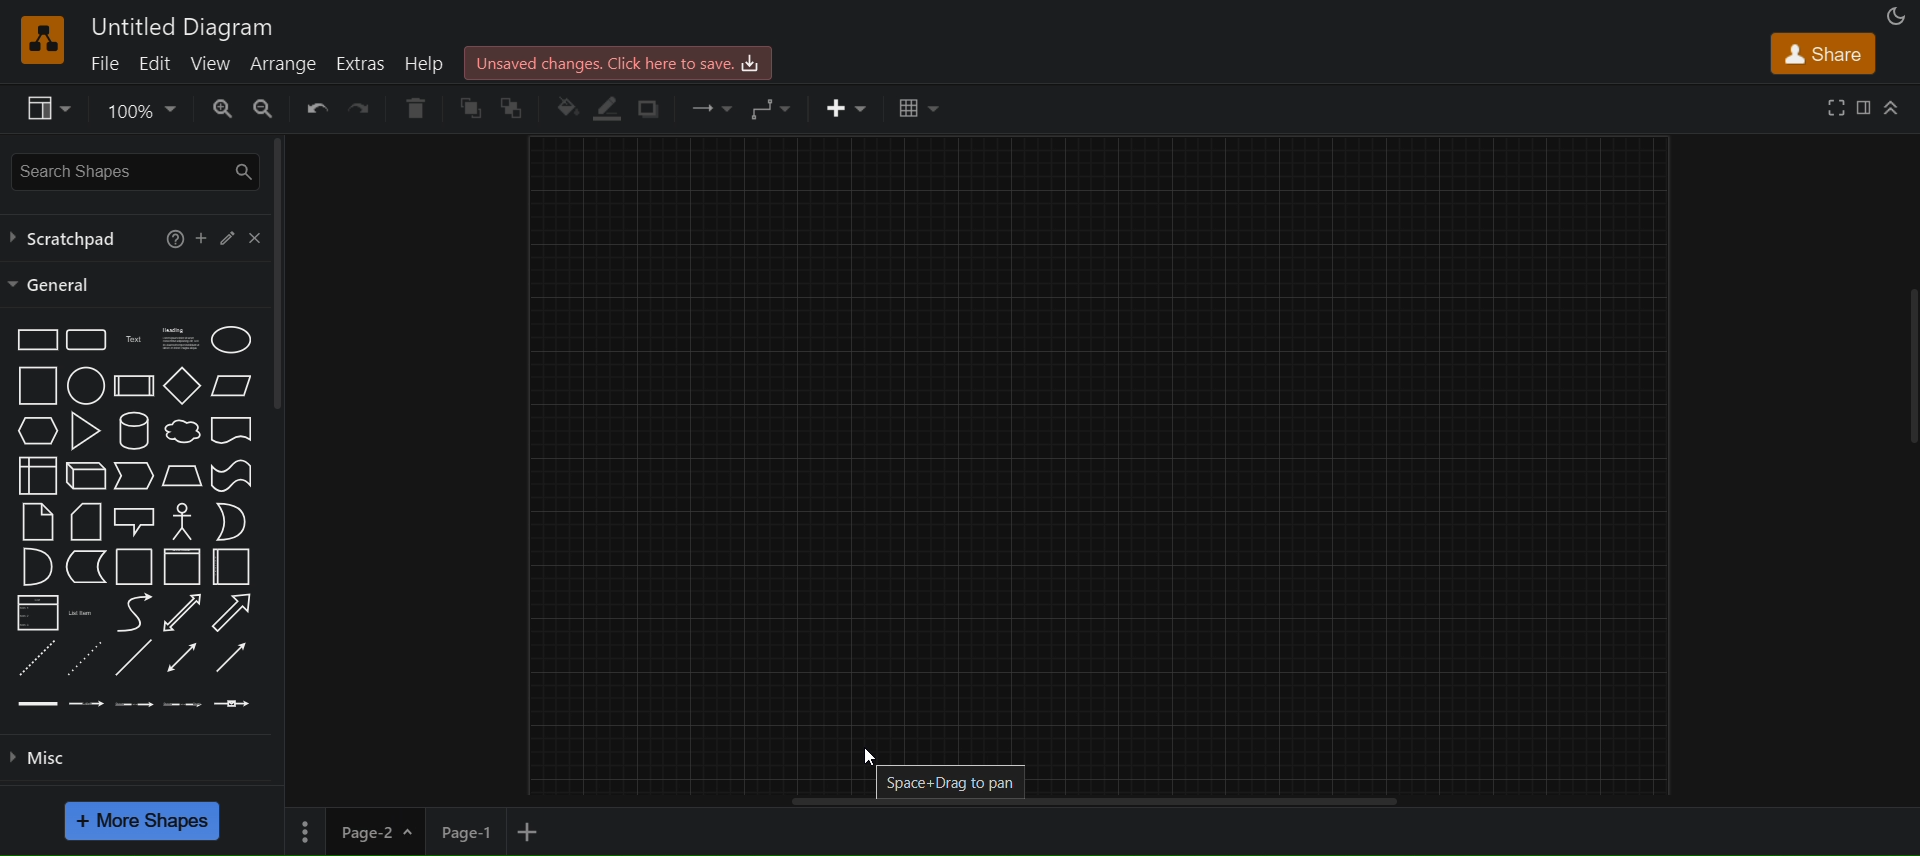 This screenshot has height=856, width=1920. Describe the element at coordinates (956, 782) in the screenshot. I see `space+drag to pan` at that location.